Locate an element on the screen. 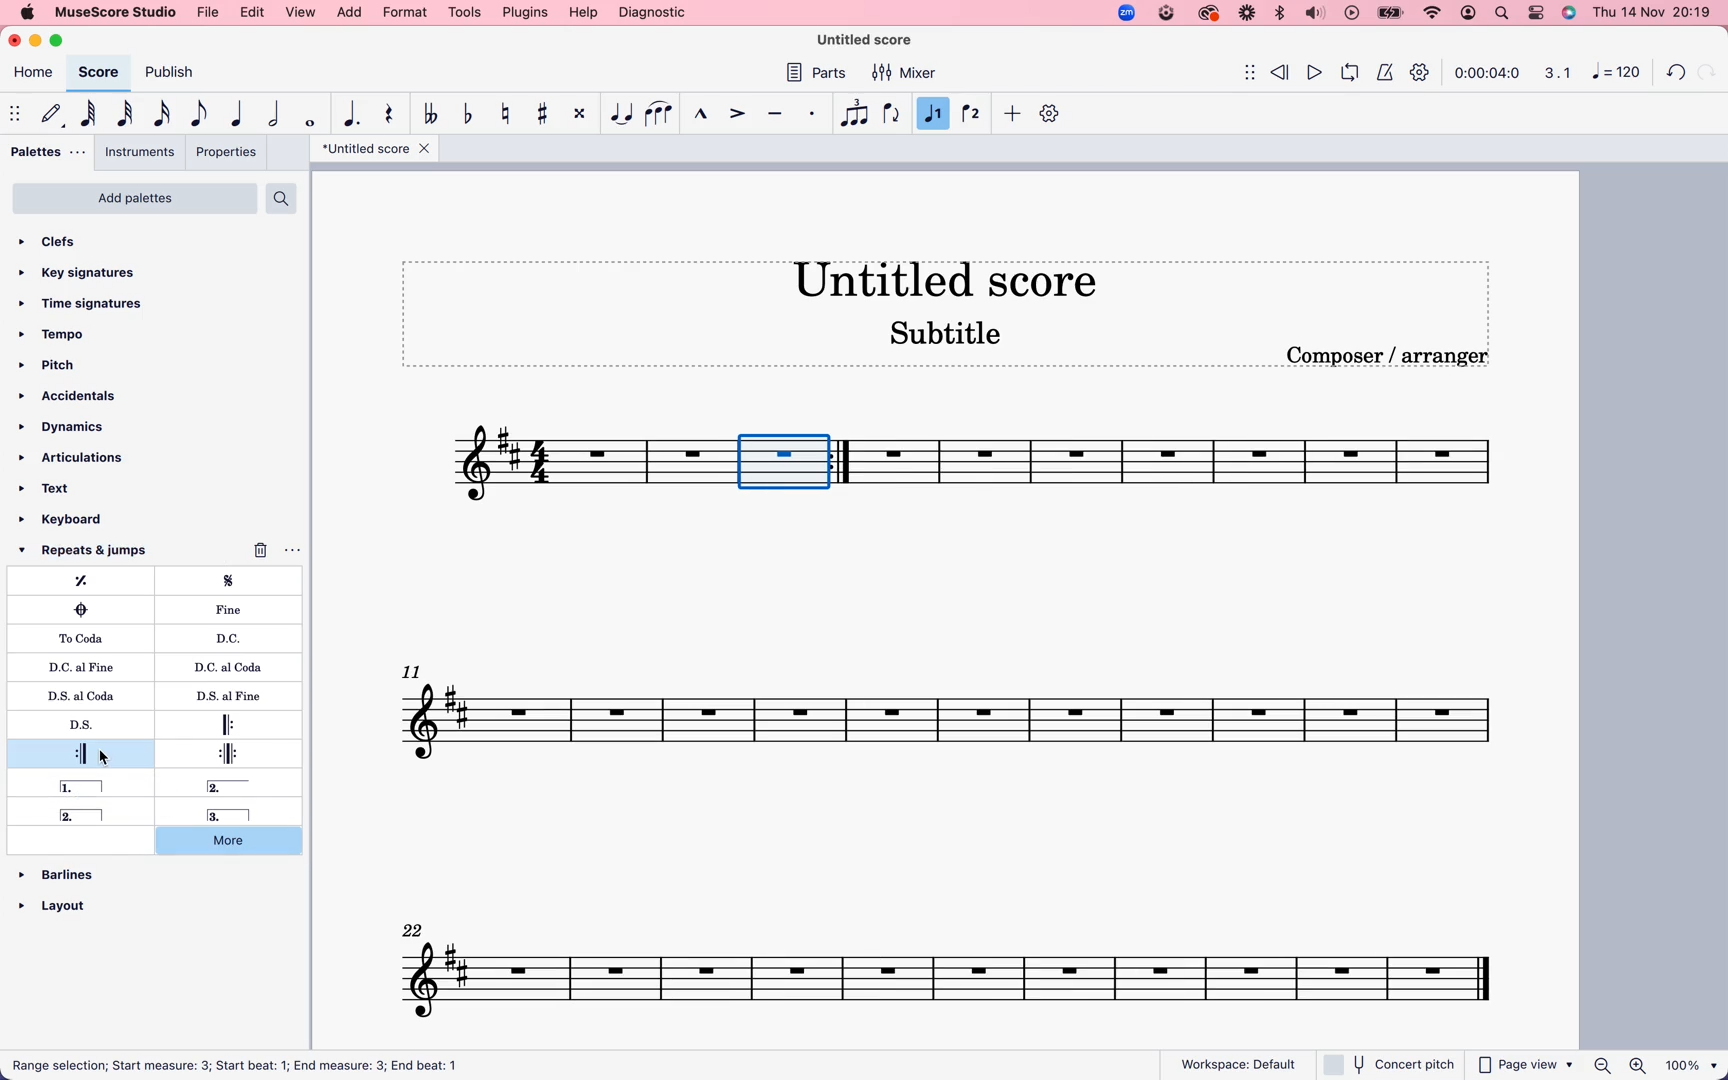 Image resolution: width=1728 pixels, height=1080 pixels. creative cloud is located at coordinates (1209, 15).